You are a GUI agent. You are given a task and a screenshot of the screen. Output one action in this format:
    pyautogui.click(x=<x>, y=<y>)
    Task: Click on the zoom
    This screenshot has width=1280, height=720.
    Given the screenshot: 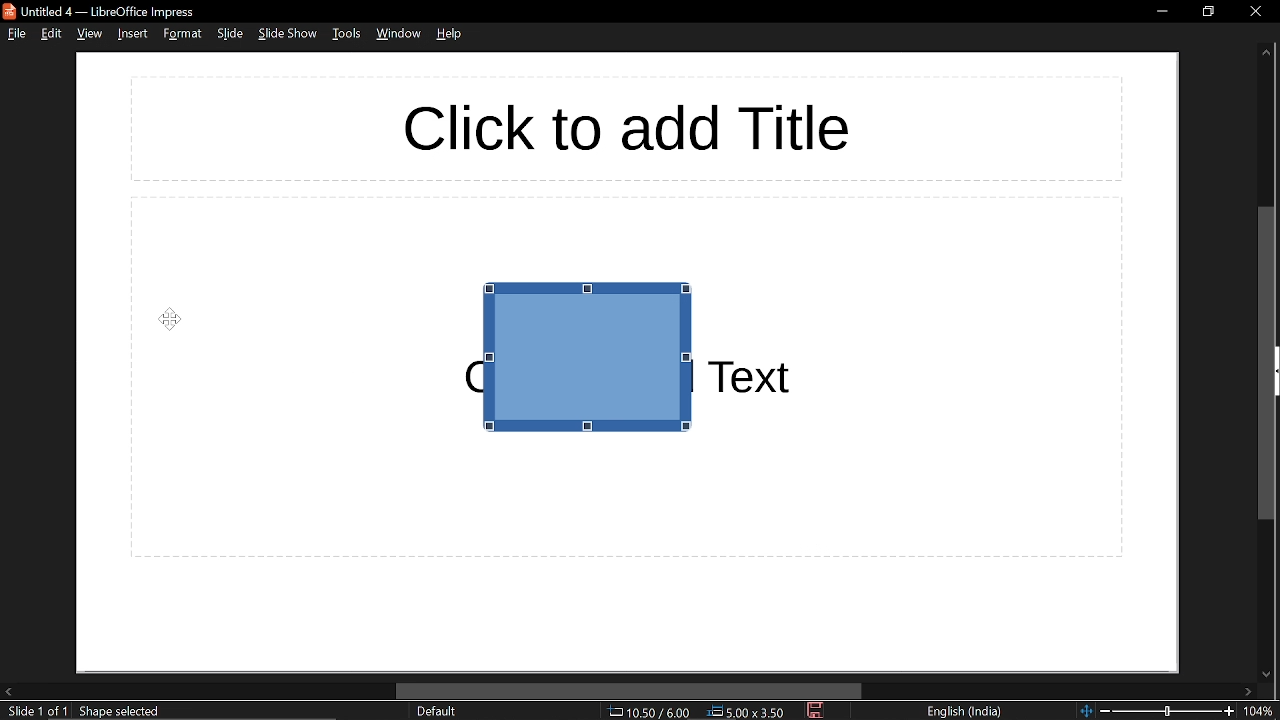 What is the action you would take?
    pyautogui.click(x=1262, y=712)
    